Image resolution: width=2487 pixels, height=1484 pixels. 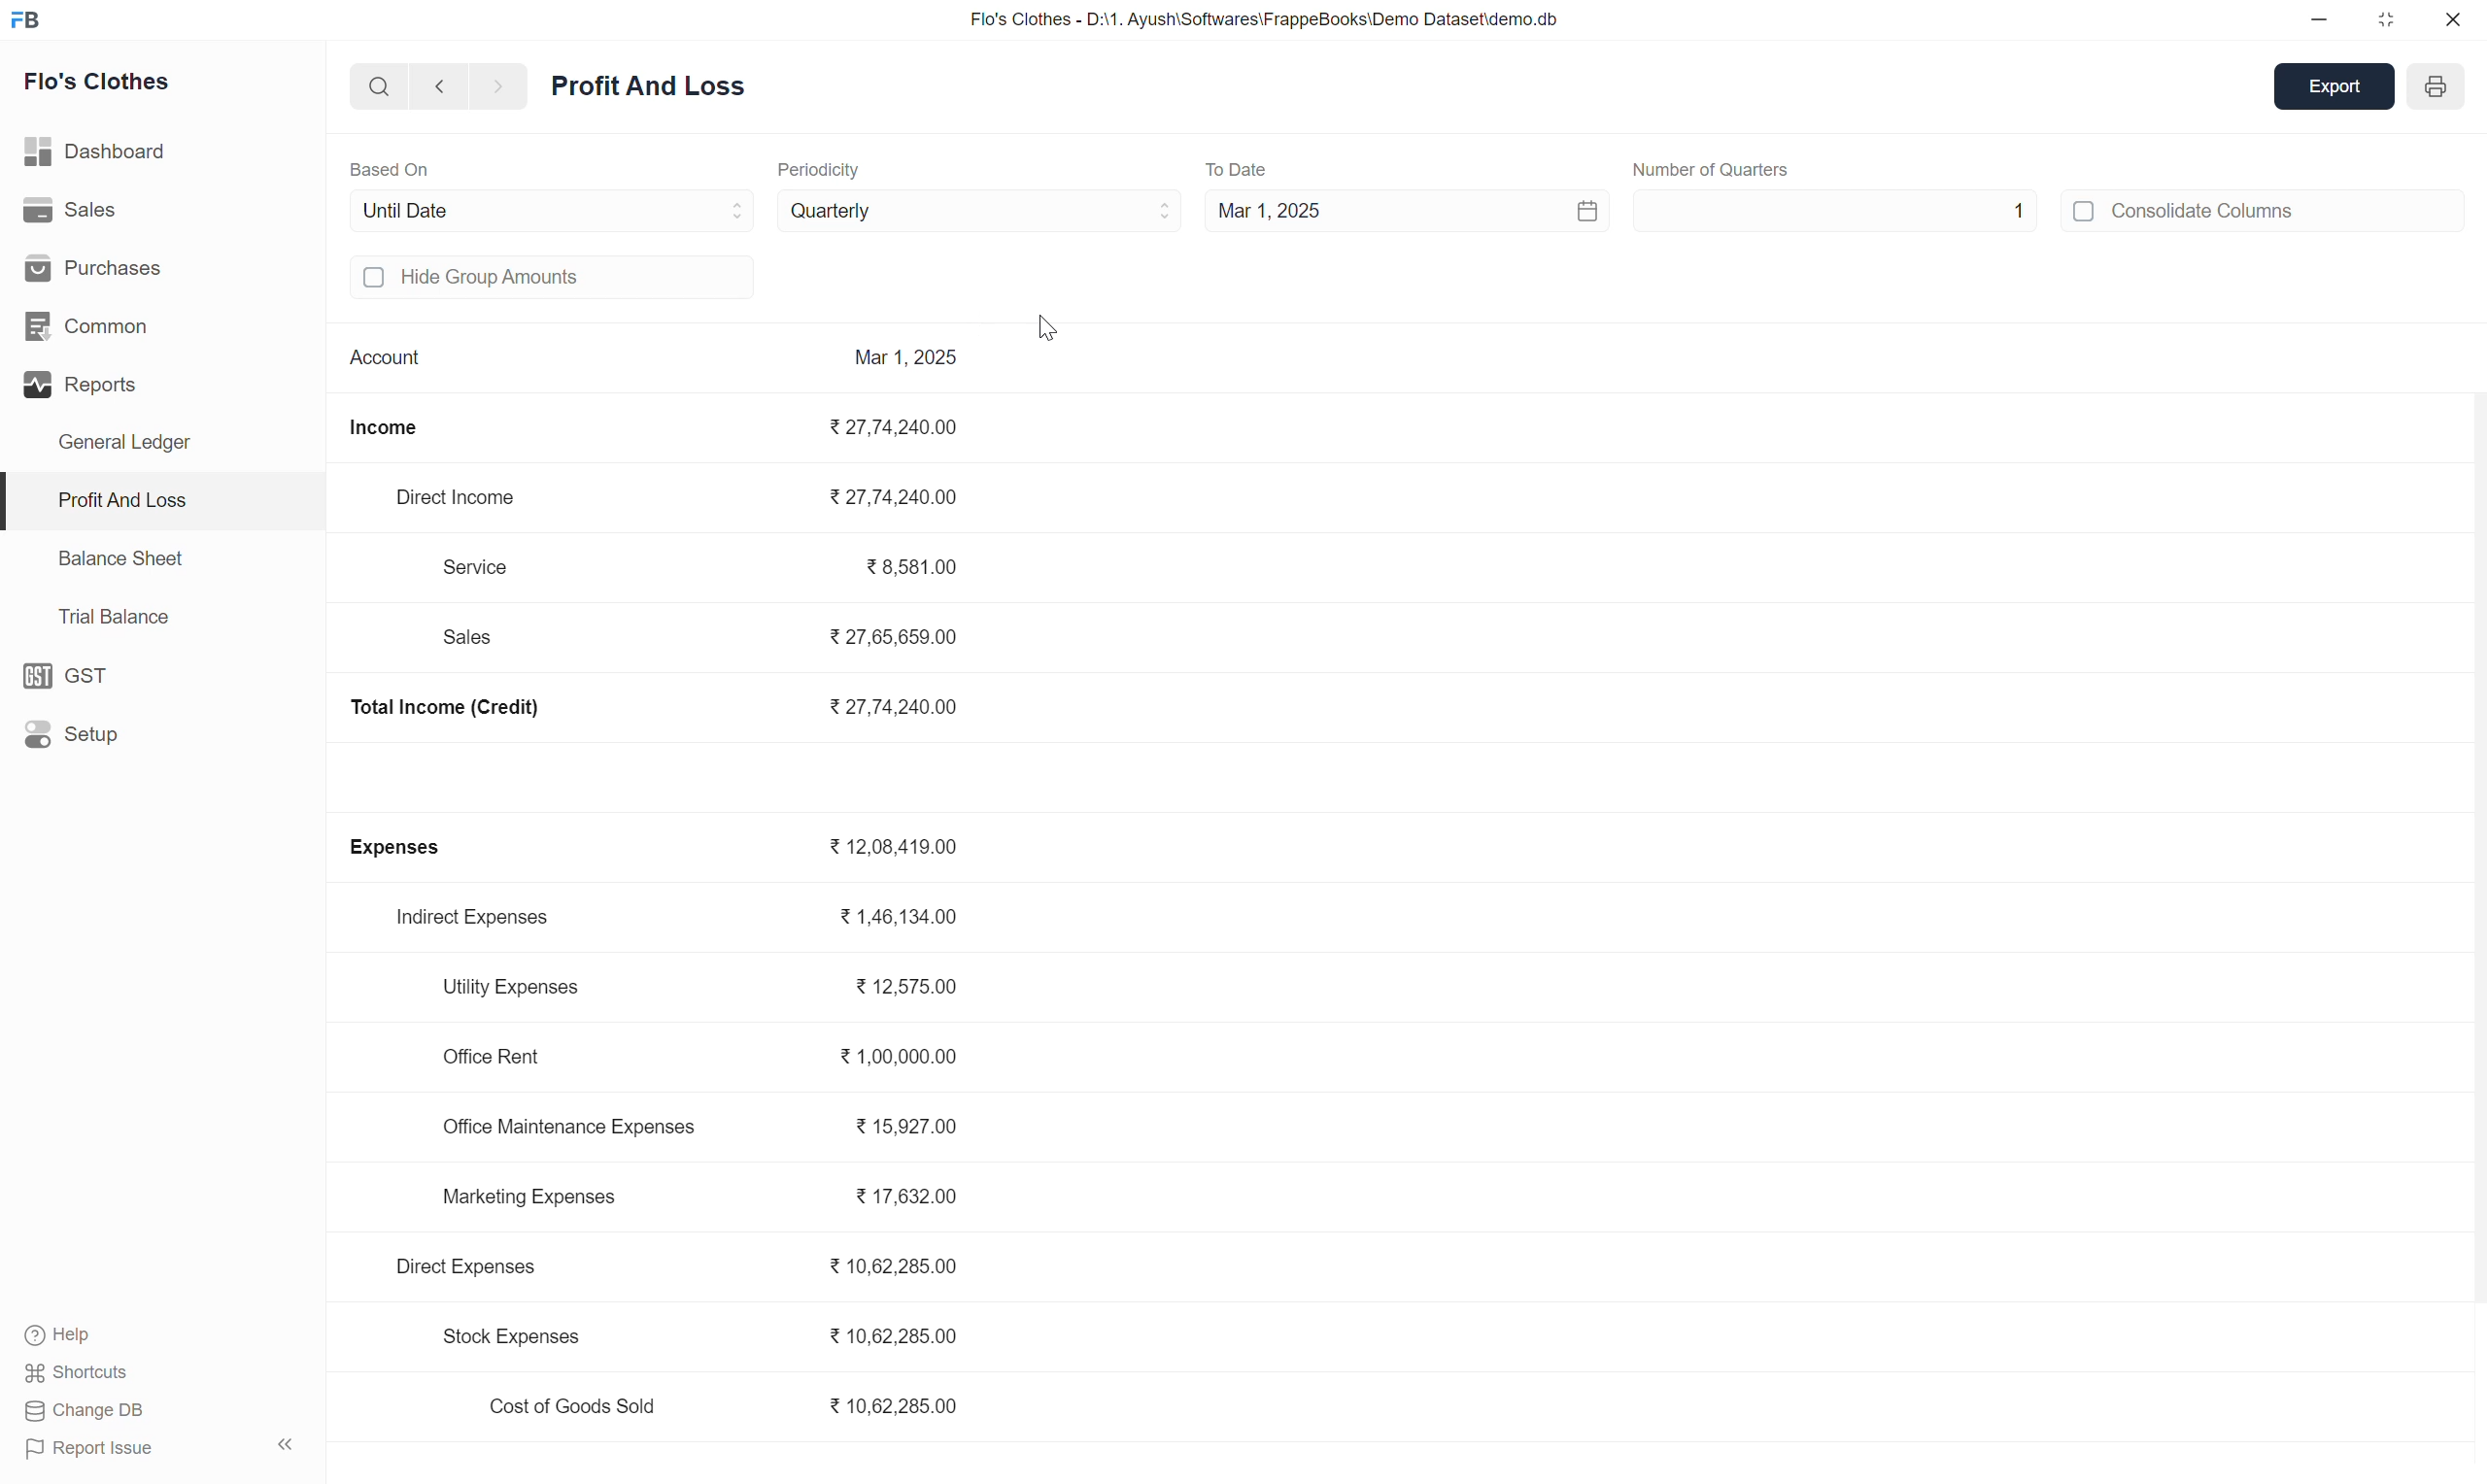 What do you see at coordinates (407, 170) in the screenshot?
I see `Based On` at bounding box center [407, 170].